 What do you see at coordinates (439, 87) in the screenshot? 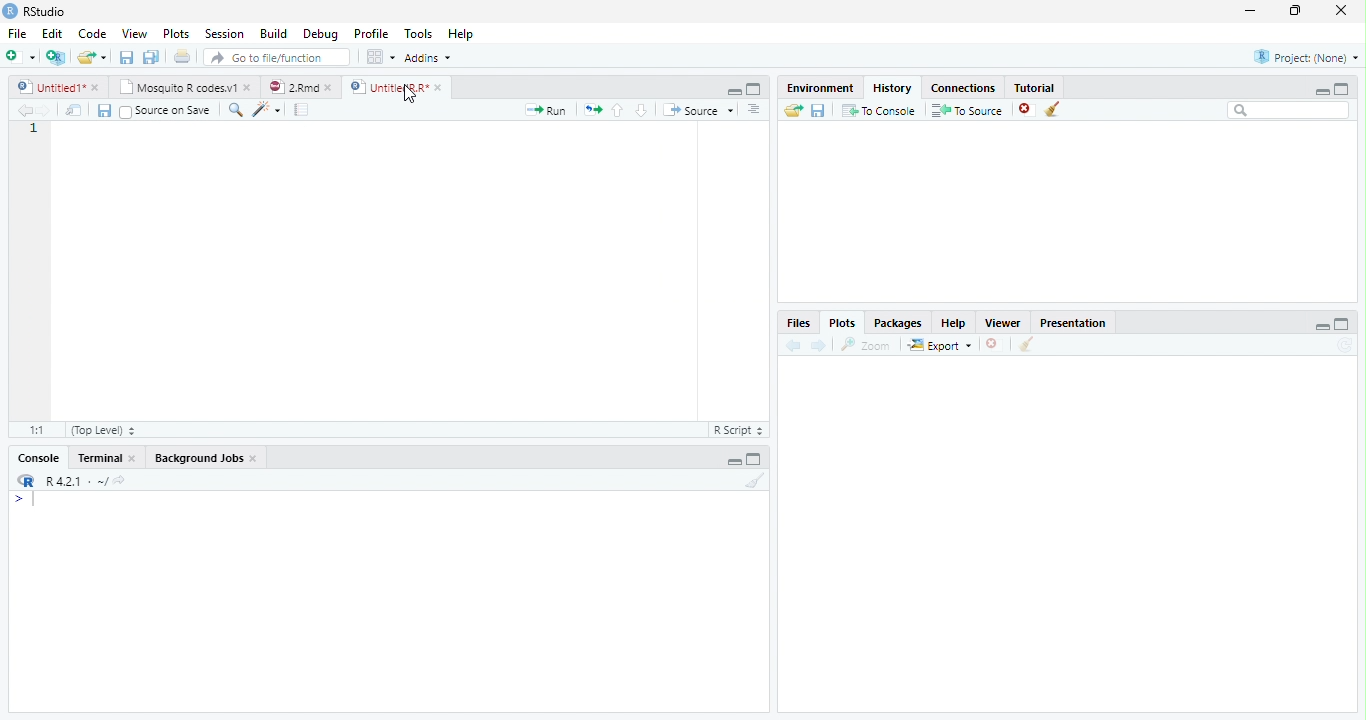
I see `close` at bounding box center [439, 87].